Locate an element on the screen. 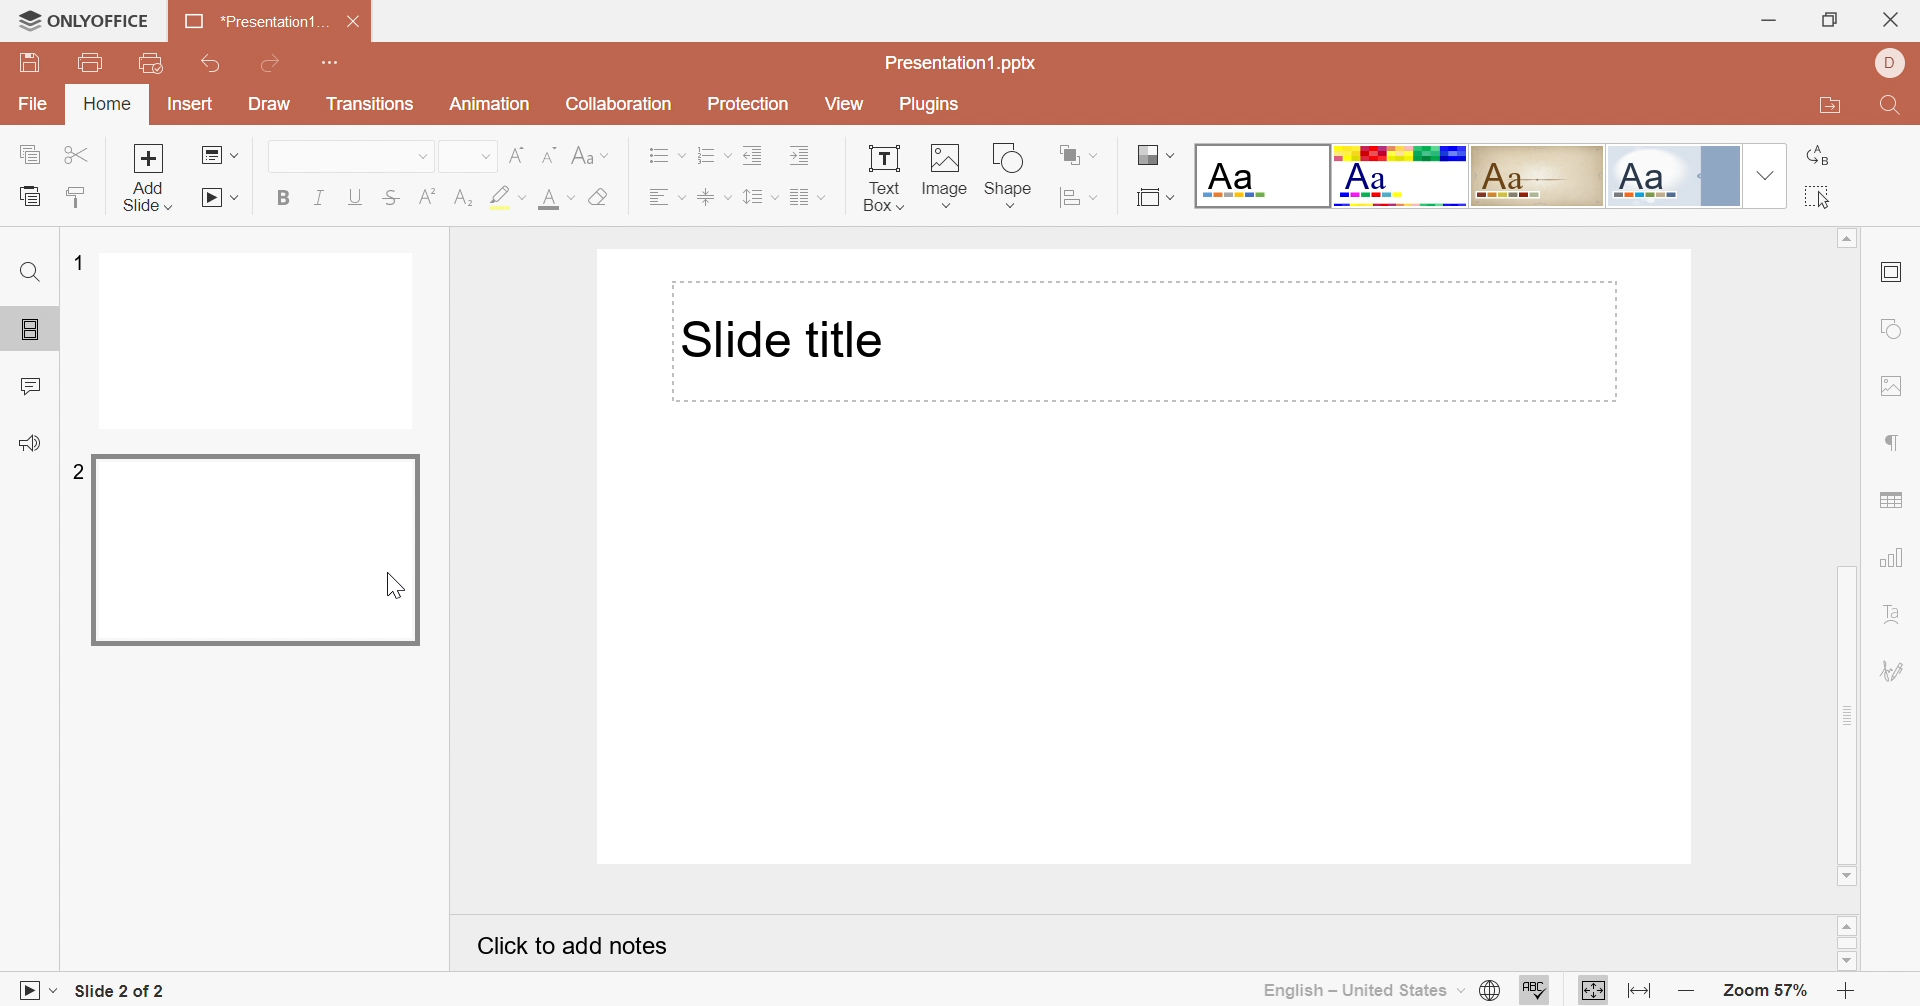 The width and height of the screenshot is (1920, 1006). Paste is located at coordinates (29, 198).